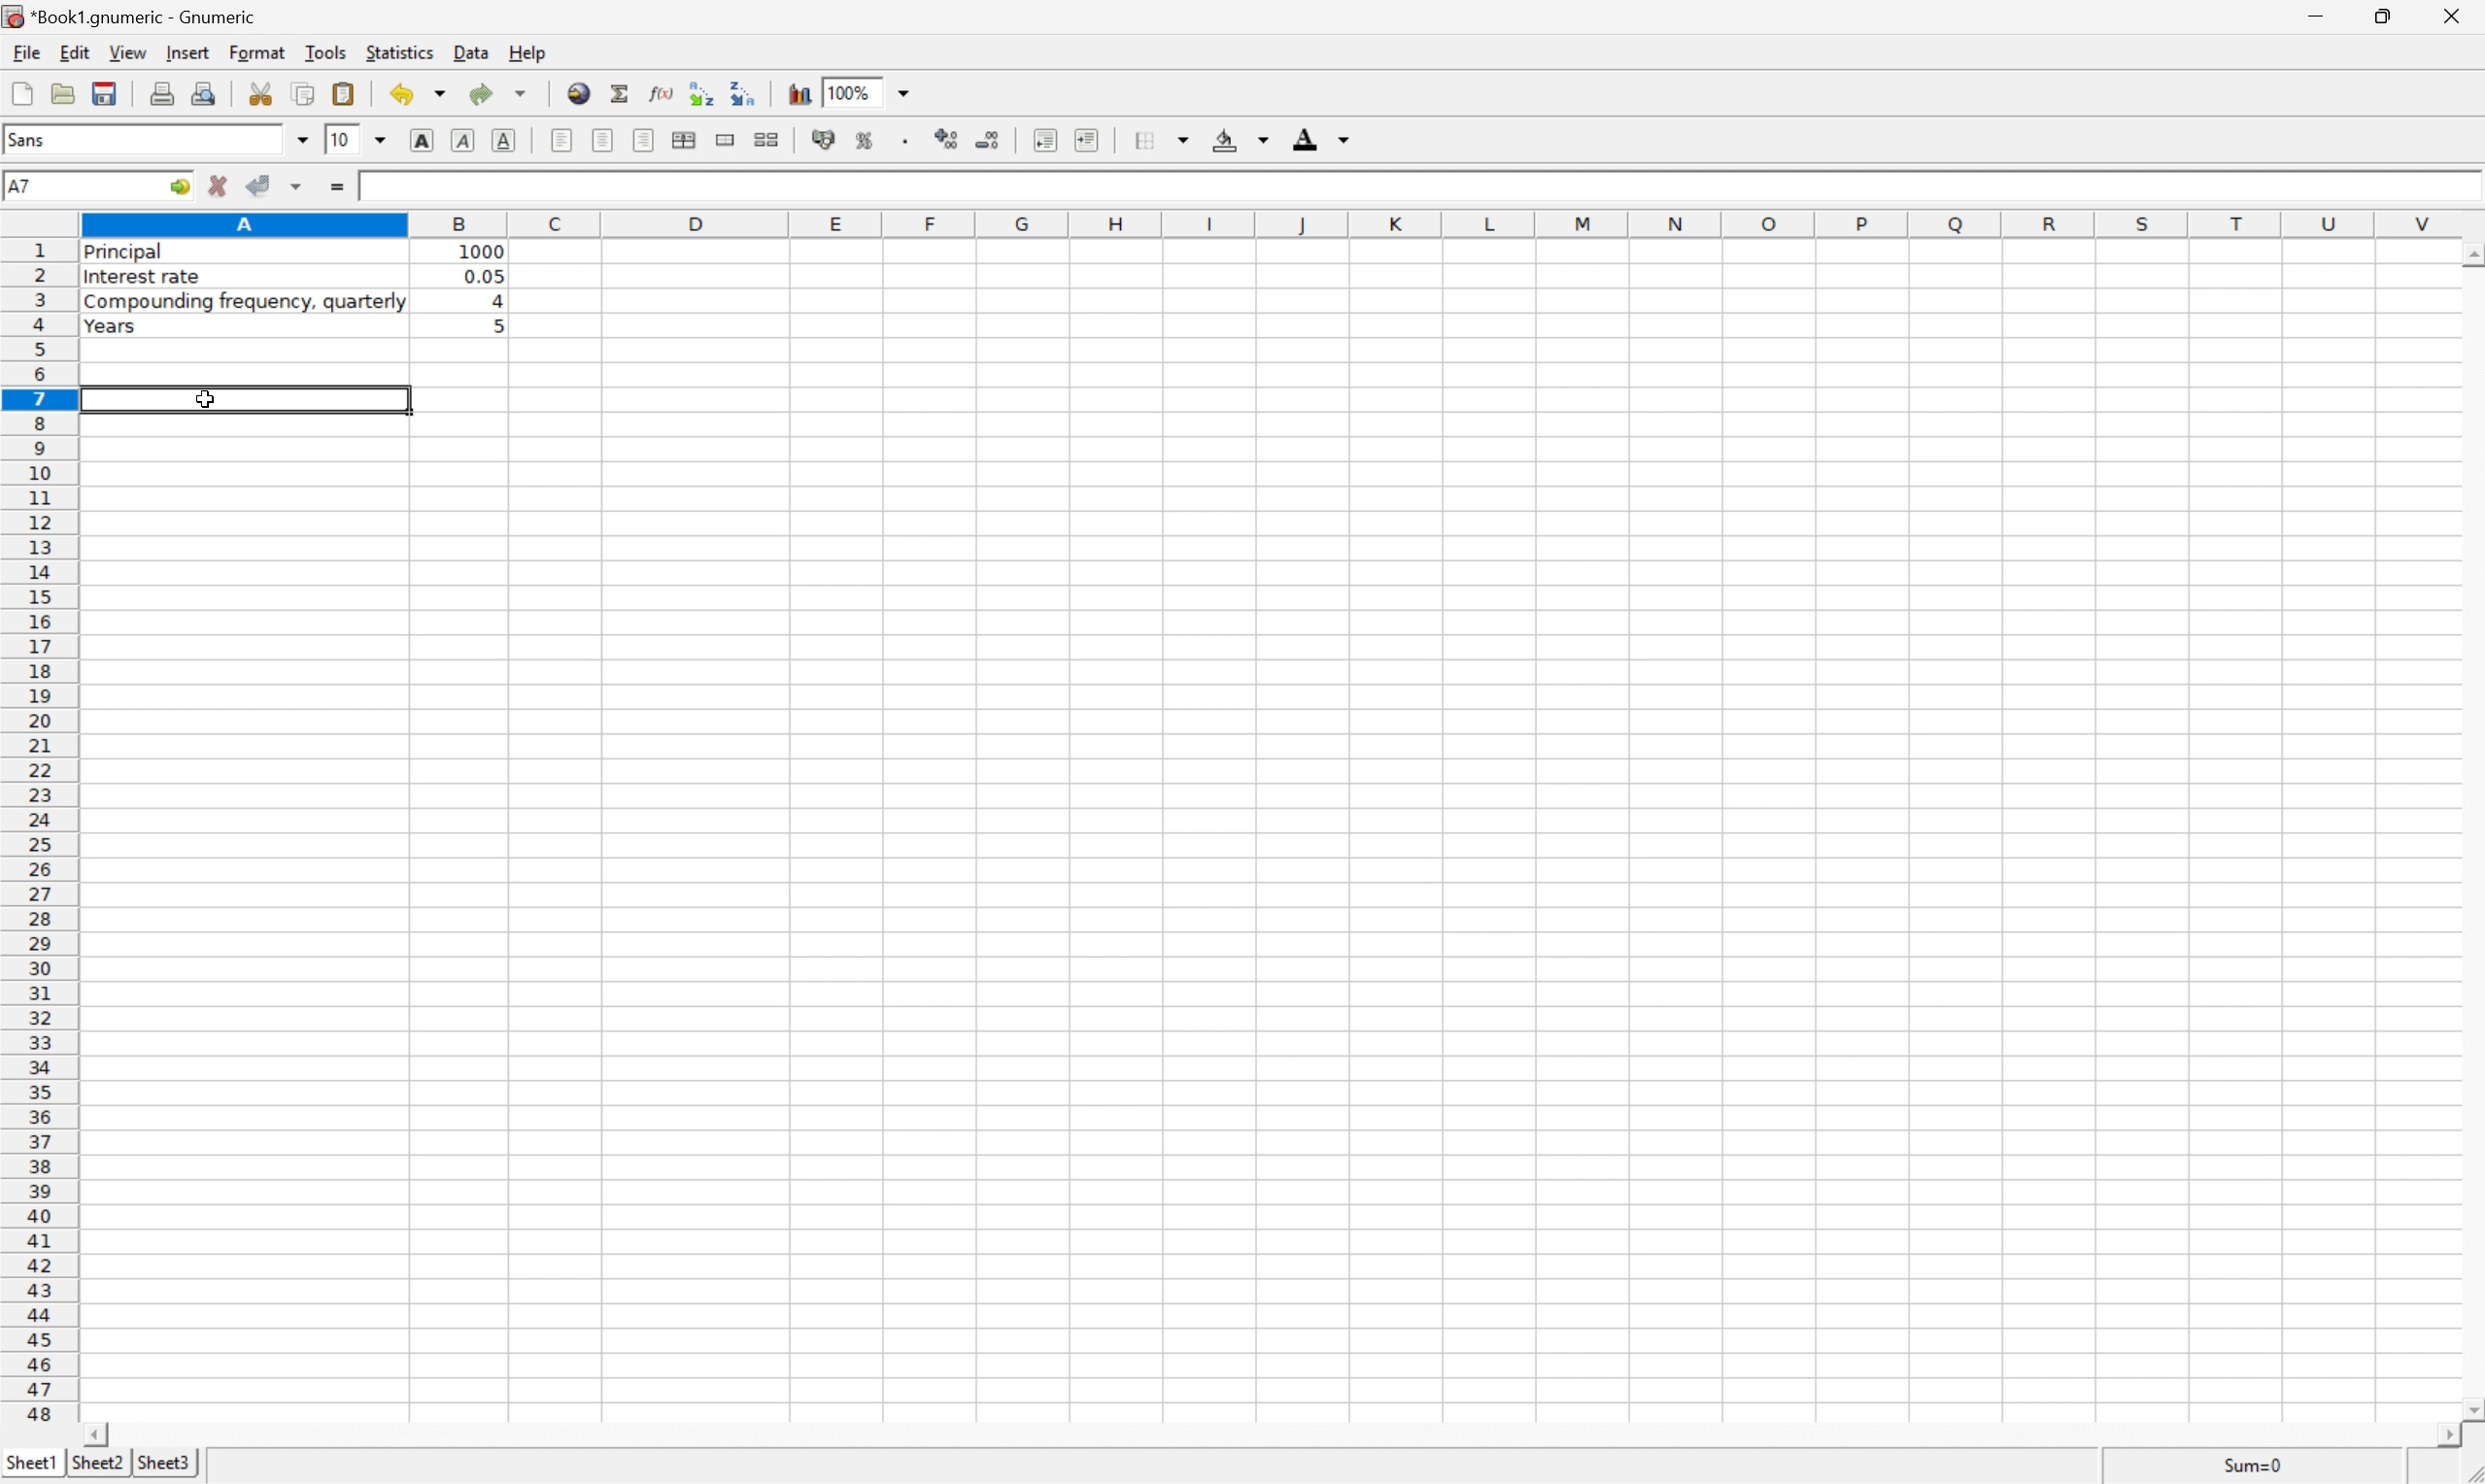 The height and width of the screenshot is (1484, 2485). What do you see at coordinates (726, 139) in the screenshot?
I see `merge range of cells` at bounding box center [726, 139].